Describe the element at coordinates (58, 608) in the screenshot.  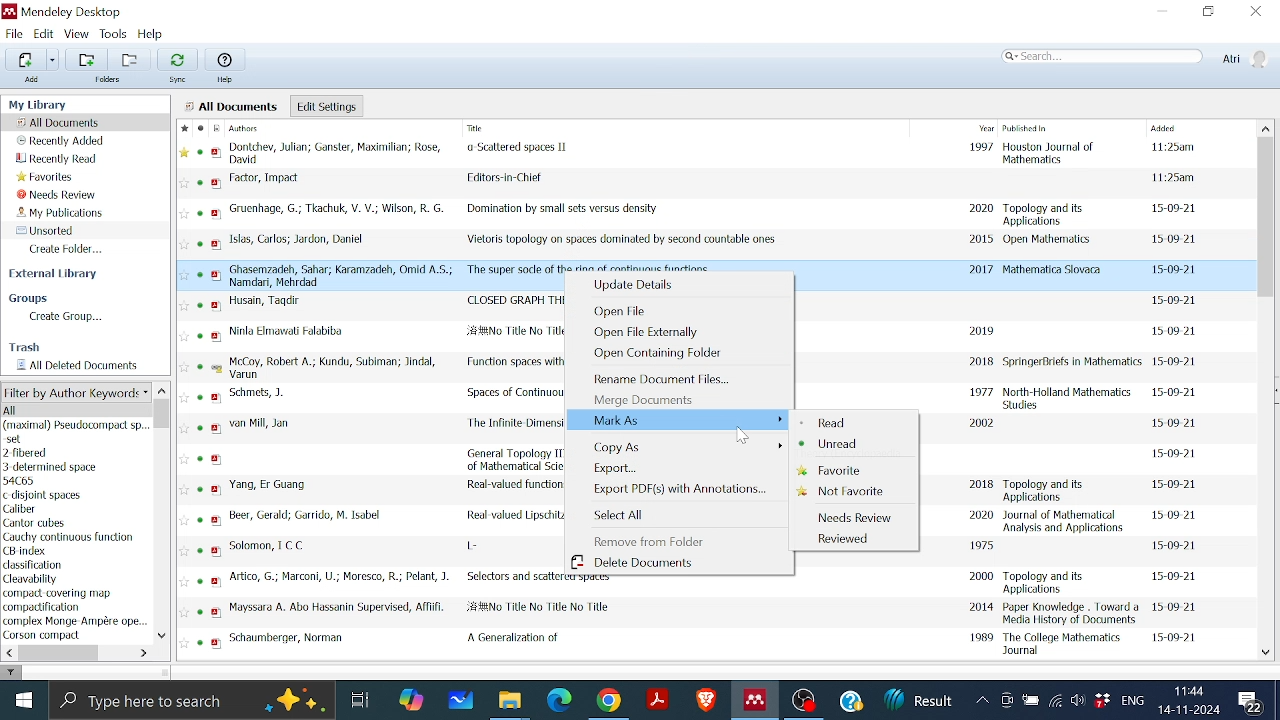
I see `compactification` at that location.